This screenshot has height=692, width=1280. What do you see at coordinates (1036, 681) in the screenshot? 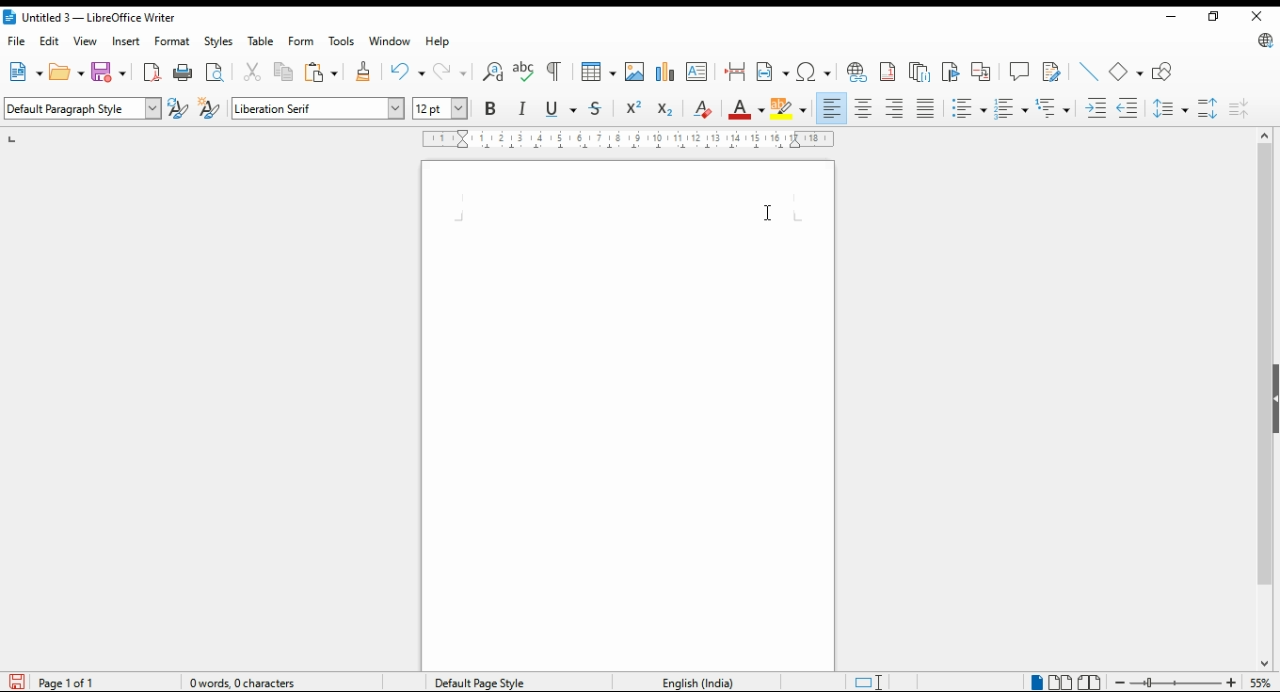
I see `single page view` at bounding box center [1036, 681].